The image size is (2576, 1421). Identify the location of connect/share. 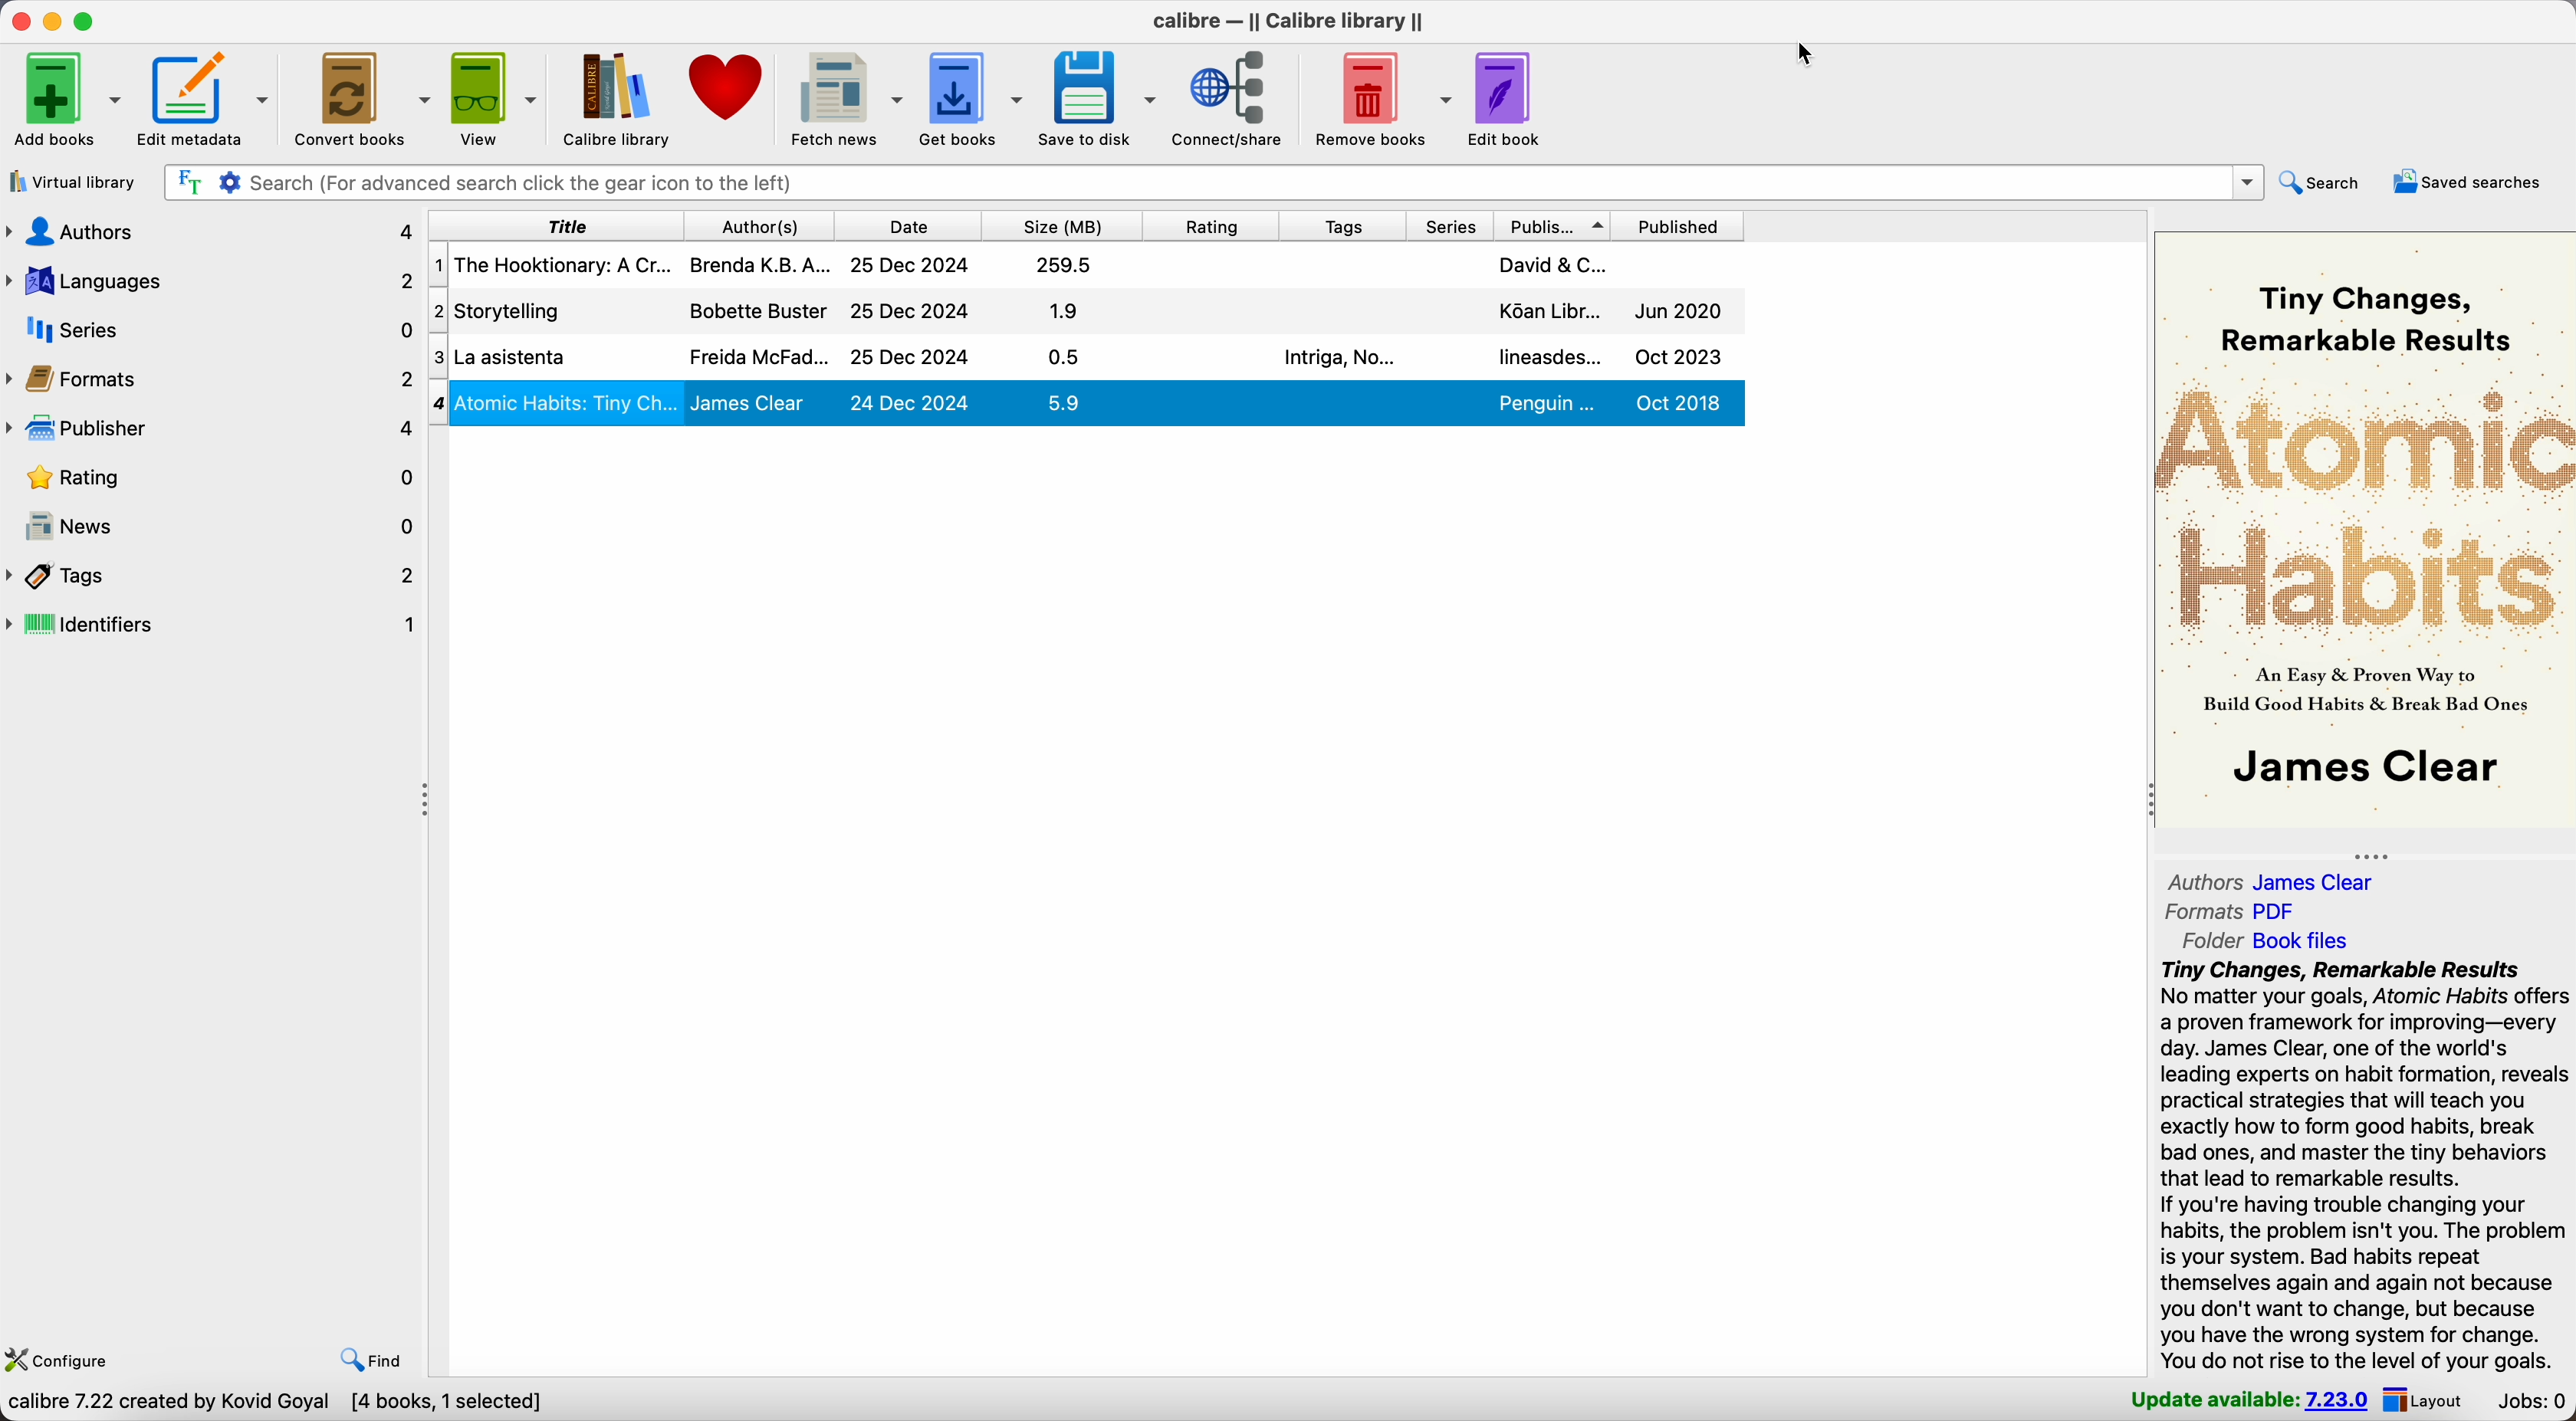
(1230, 100).